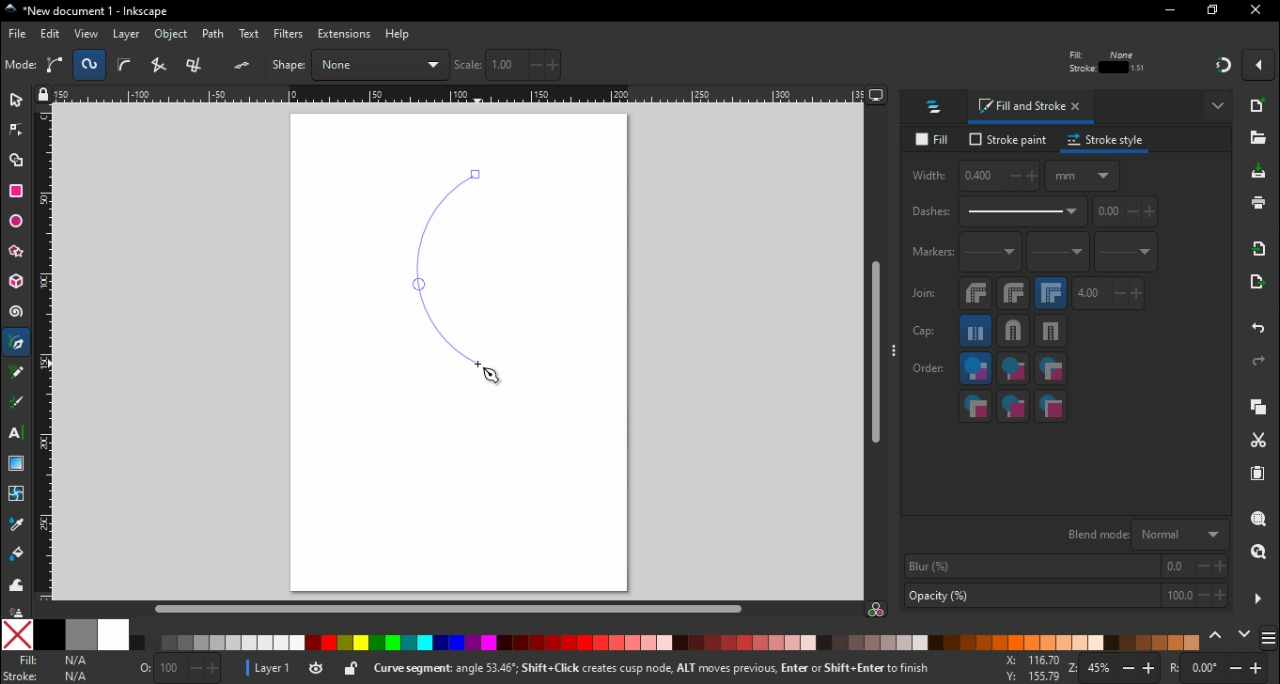  I want to click on stroke markers, fill, so click(1015, 408).